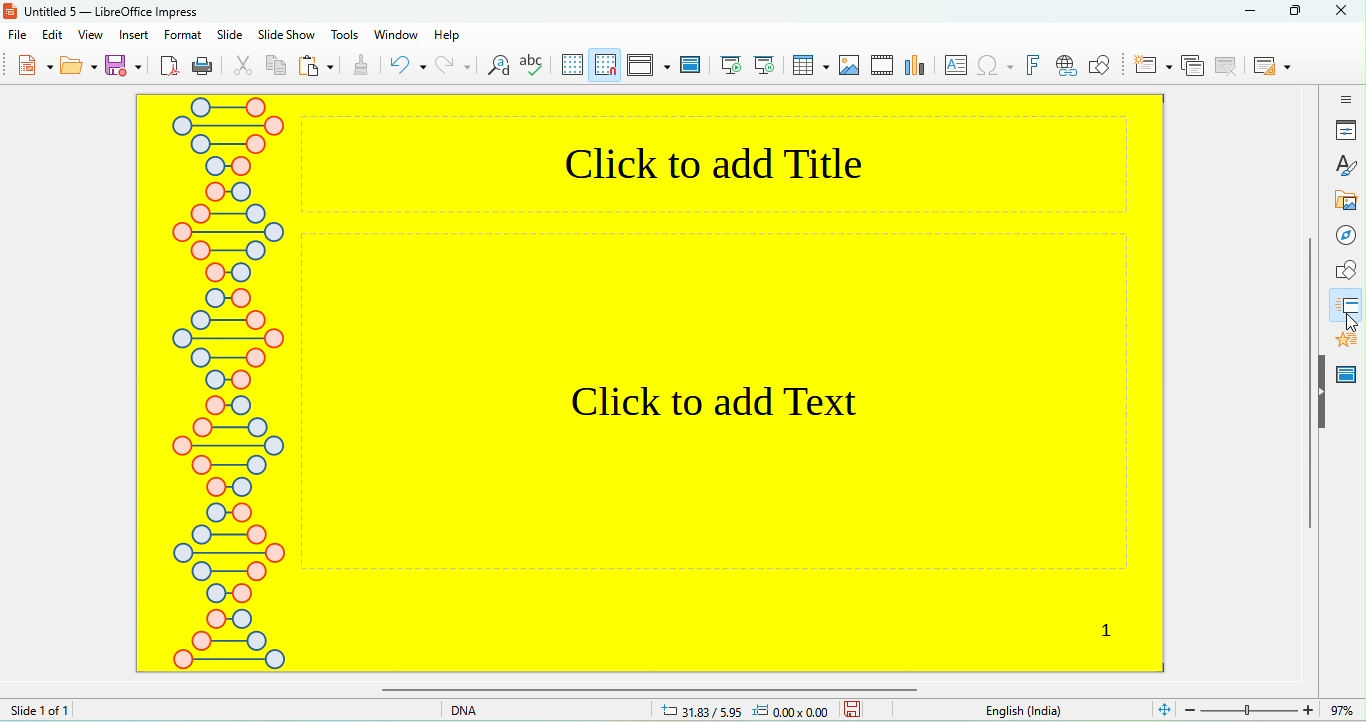 The image size is (1366, 722). What do you see at coordinates (496, 70) in the screenshot?
I see `find and replace` at bounding box center [496, 70].